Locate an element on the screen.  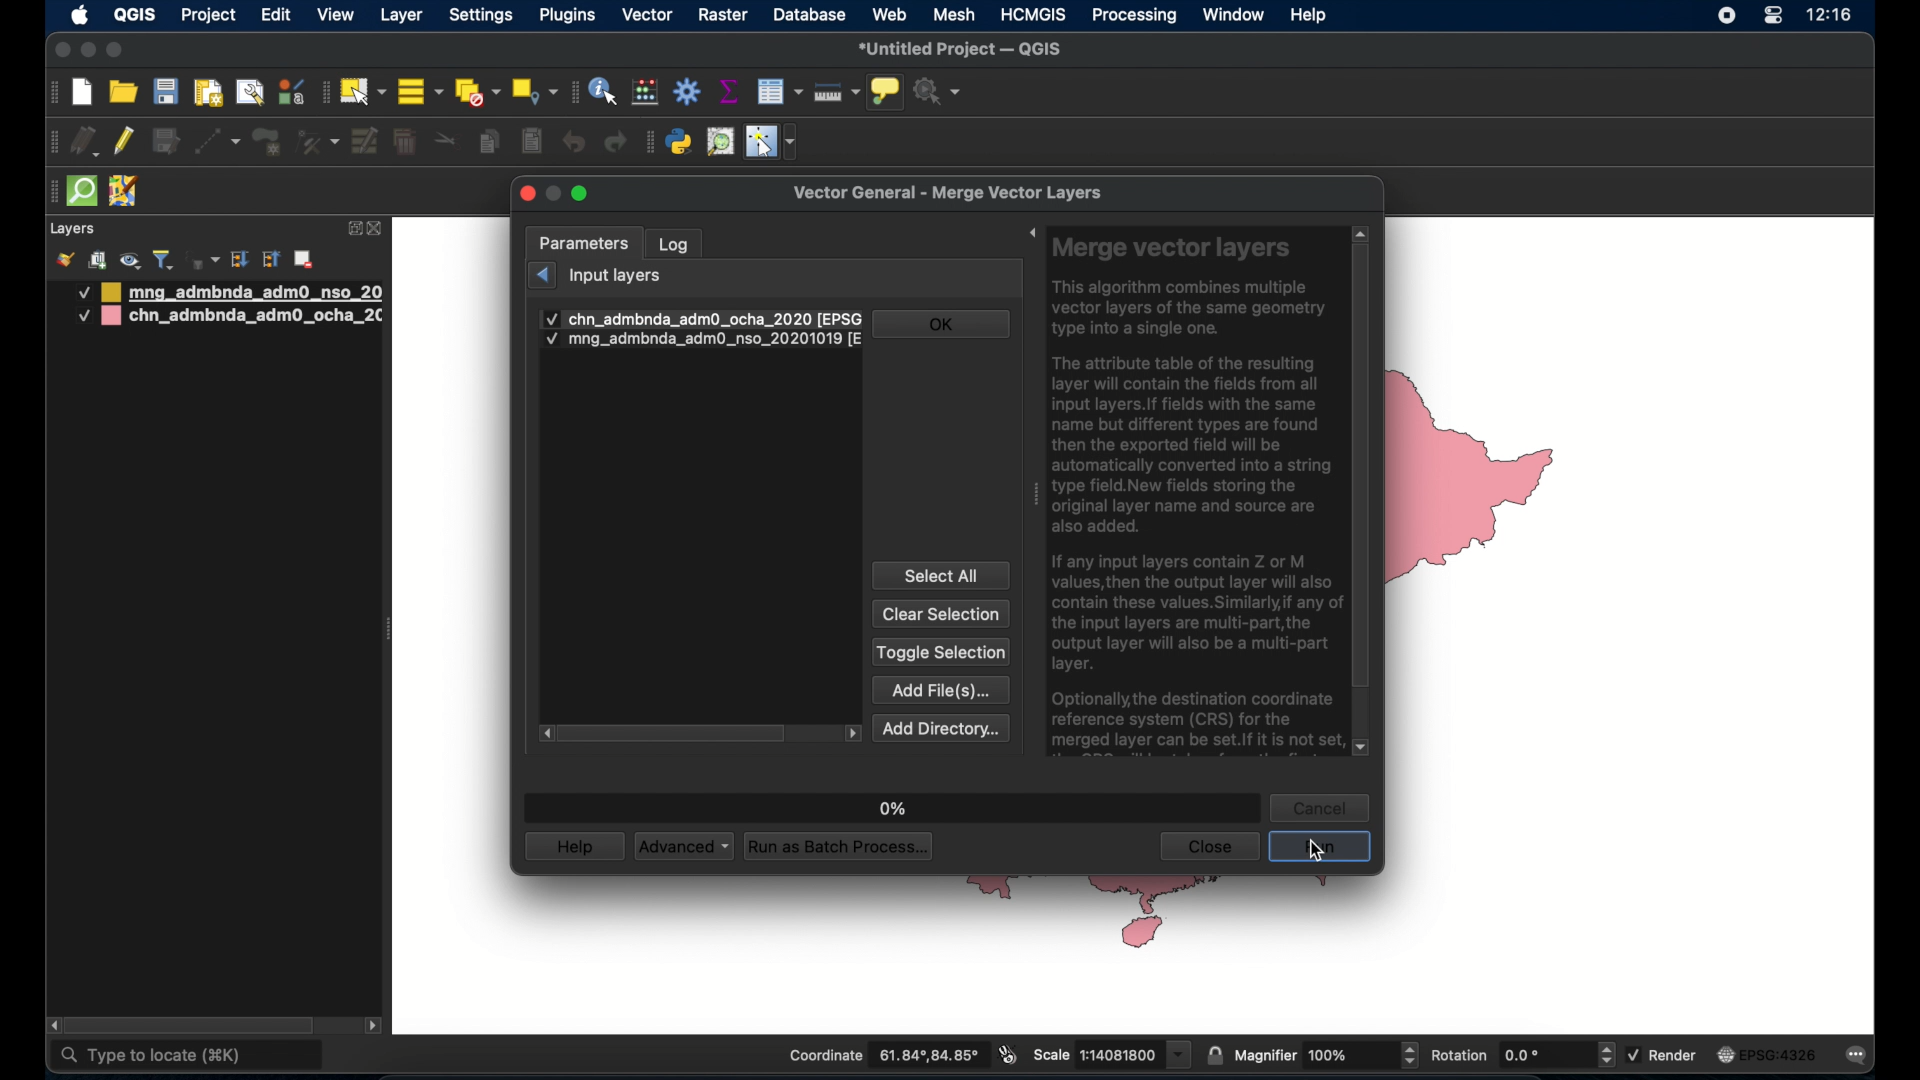
python console is located at coordinates (680, 143).